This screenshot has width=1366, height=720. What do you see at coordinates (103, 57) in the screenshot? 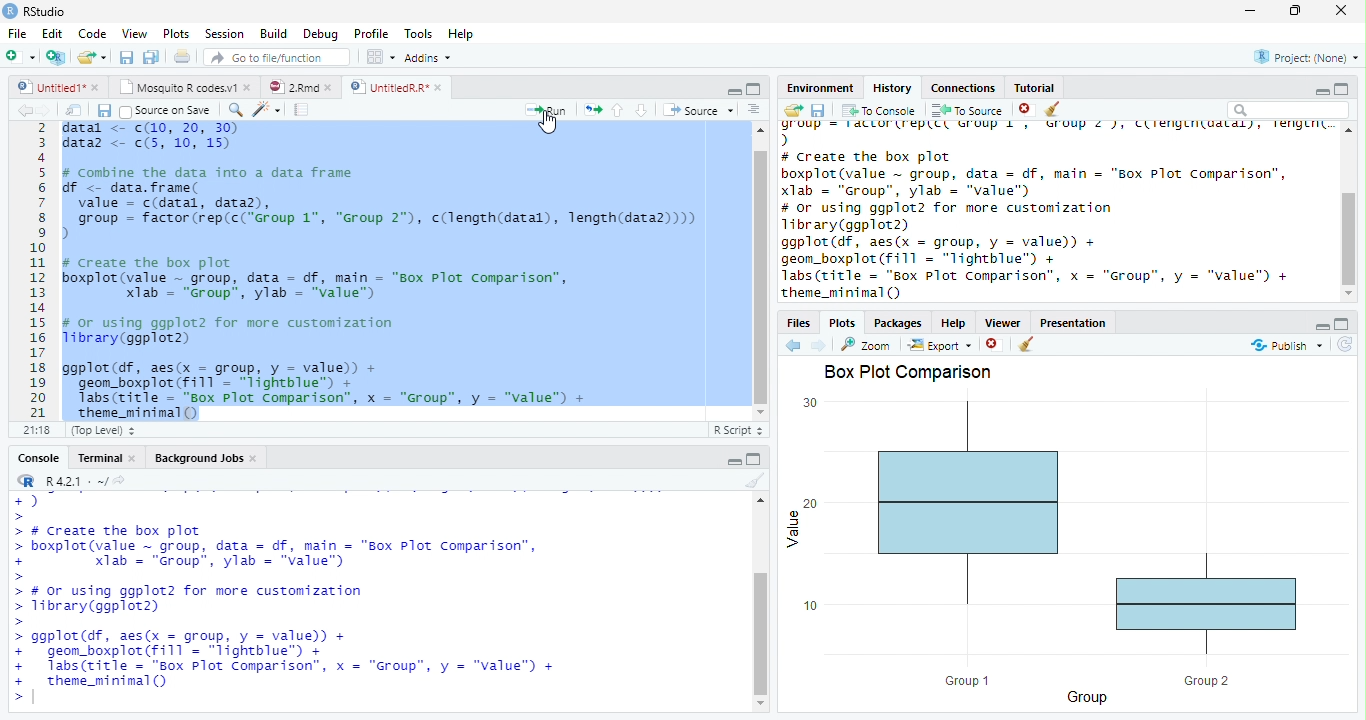
I see `Open recent files` at bounding box center [103, 57].